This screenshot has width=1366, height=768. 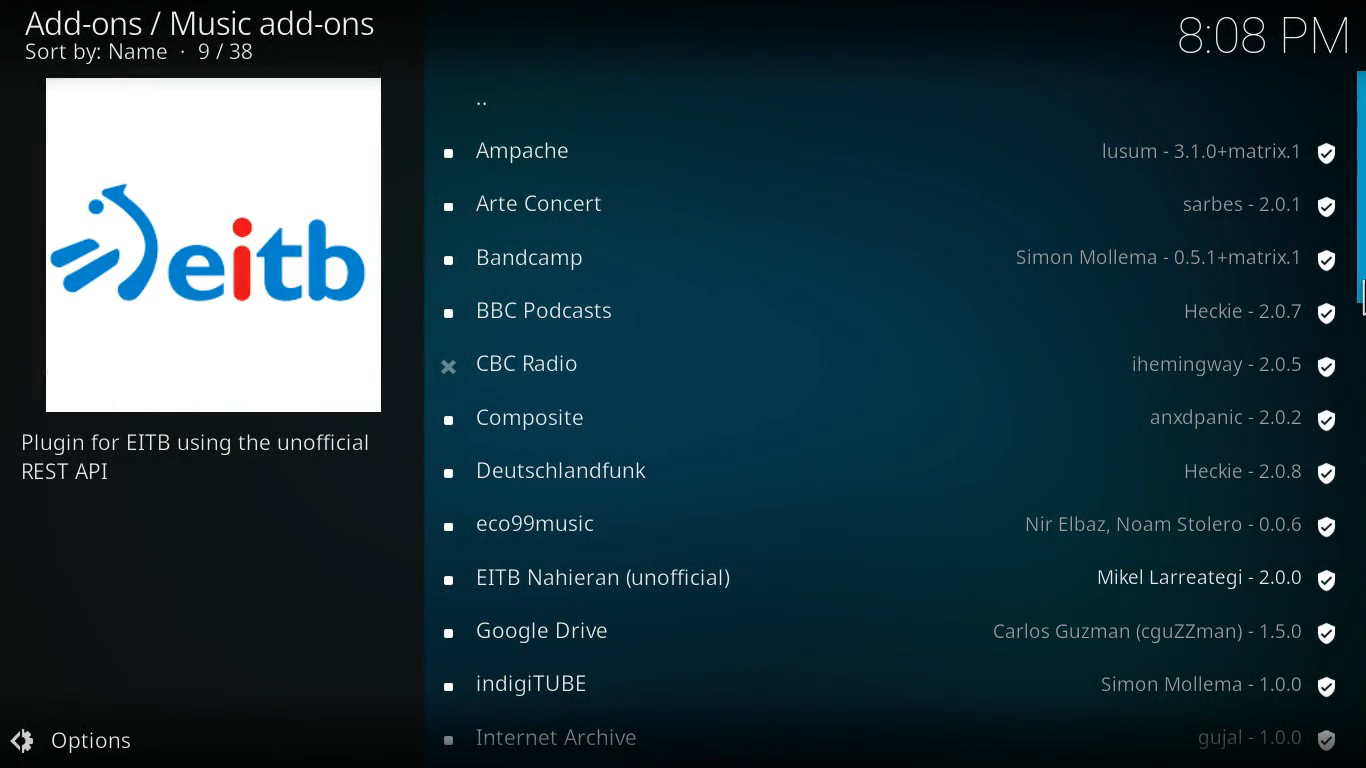 I want to click on add-ons, so click(x=529, y=415).